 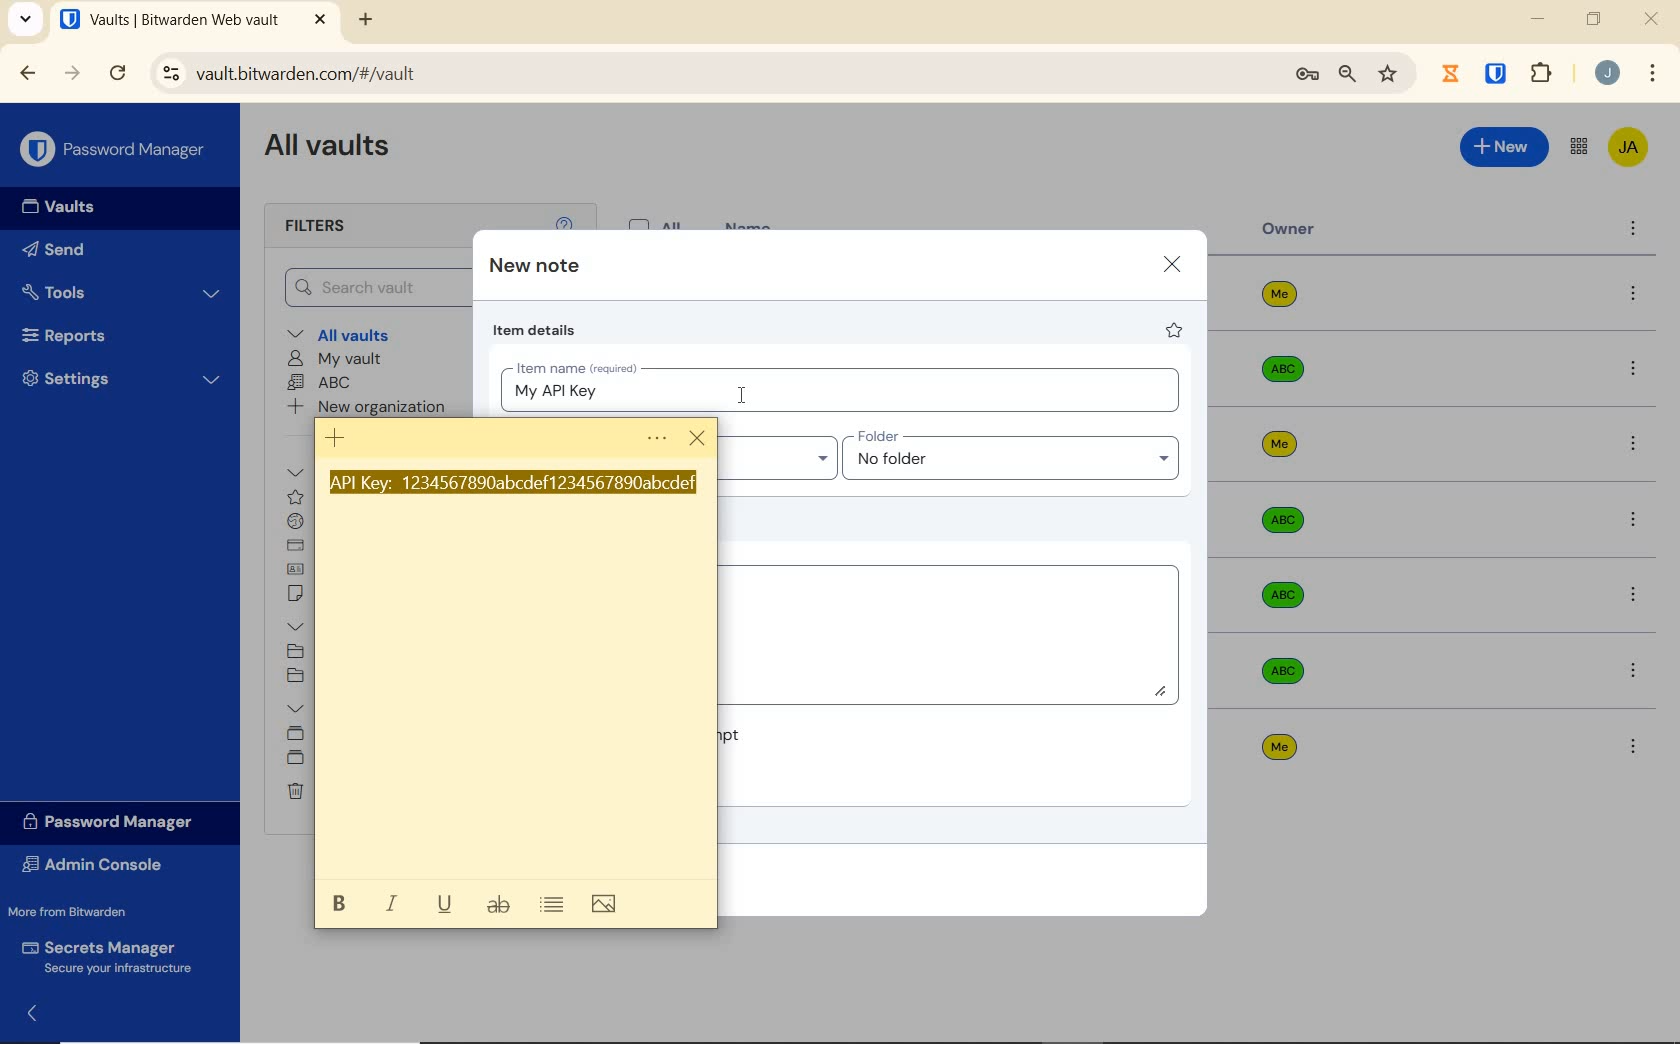 I want to click on more options, so click(x=1635, y=669).